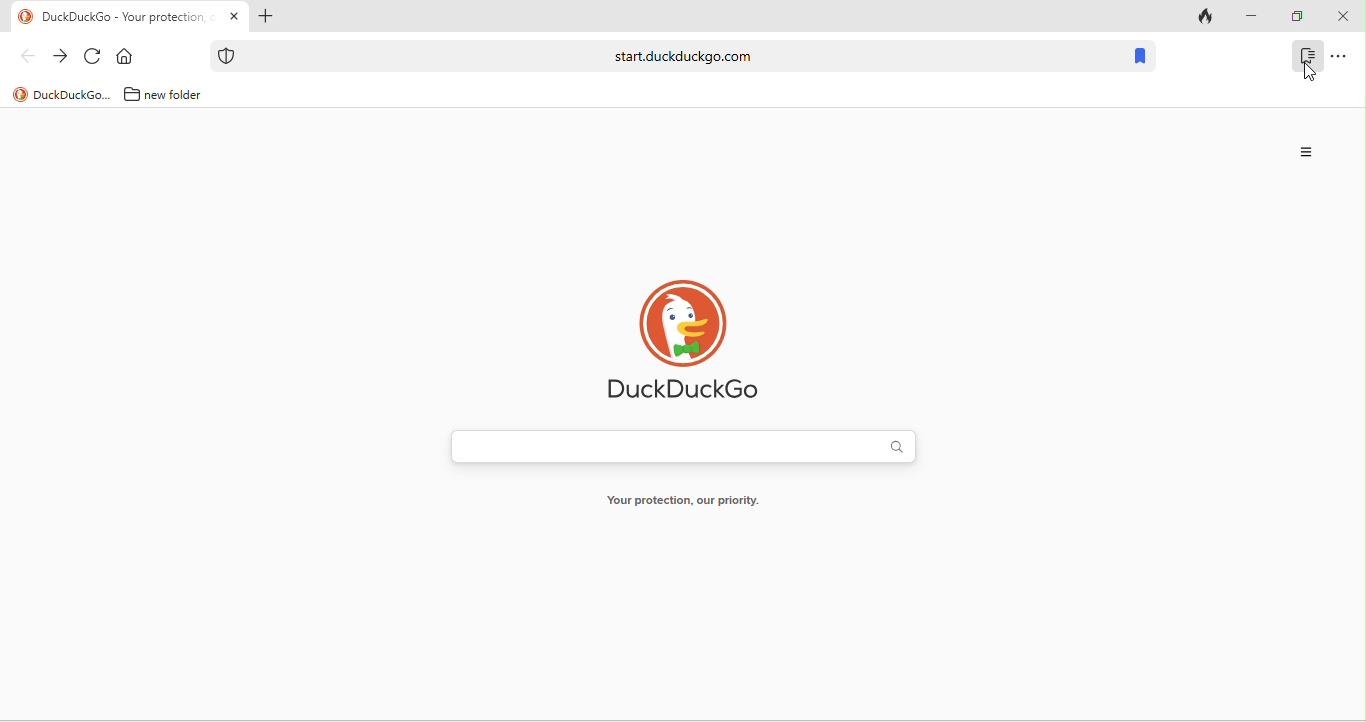  Describe the element at coordinates (1307, 55) in the screenshot. I see `bookmarks` at that location.